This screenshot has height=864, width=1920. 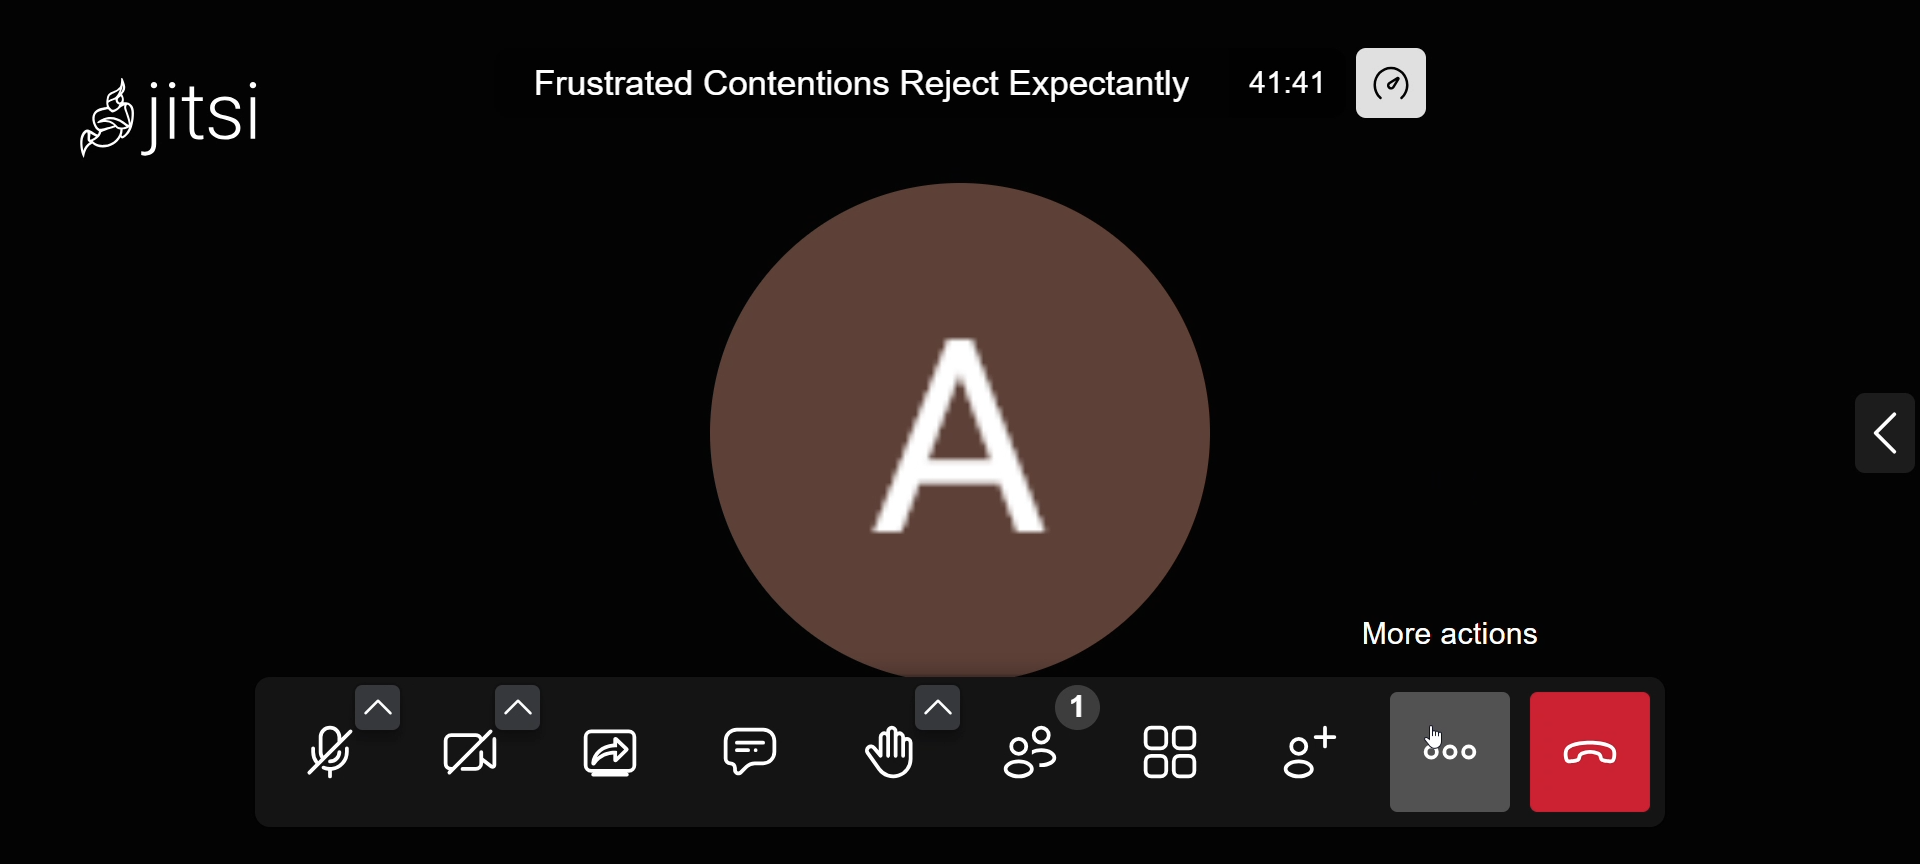 What do you see at coordinates (870, 85) in the screenshot?
I see `Frustrated Contentions Reject Expectantly` at bounding box center [870, 85].